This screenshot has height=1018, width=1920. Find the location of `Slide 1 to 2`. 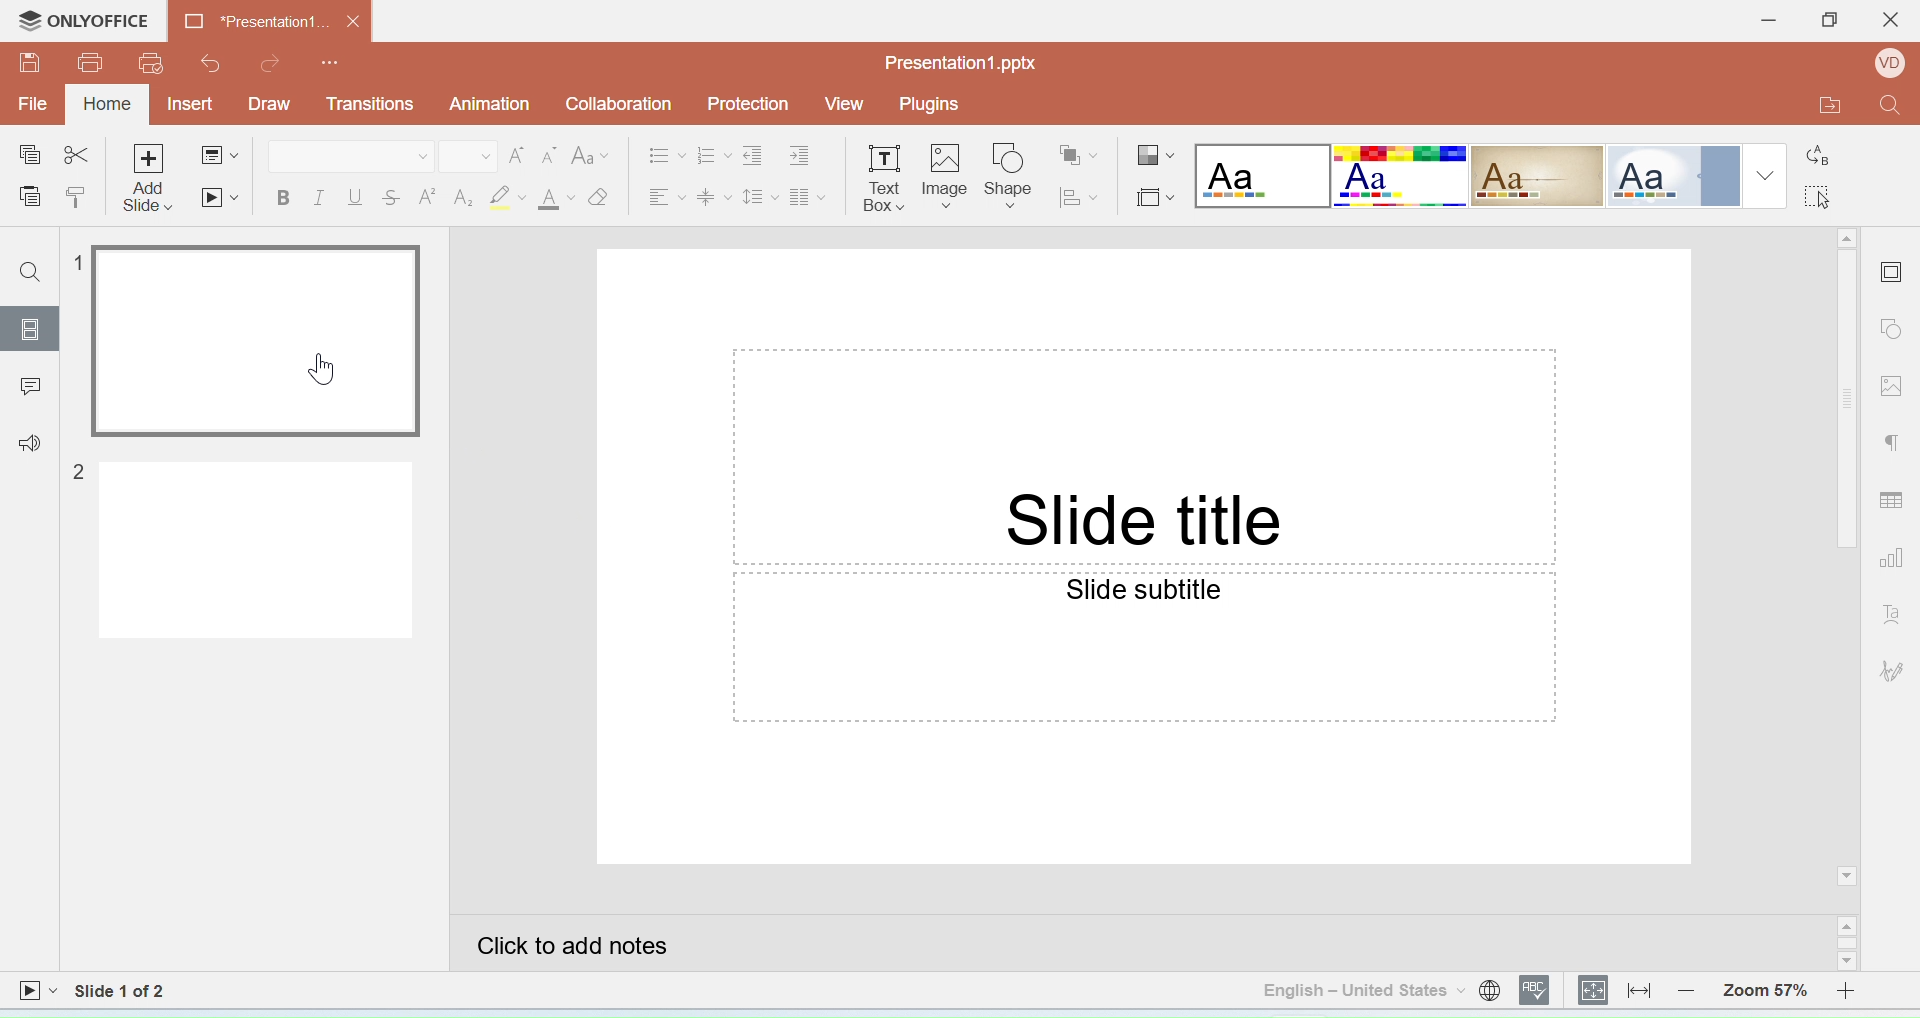

Slide 1 to 2 is located at coordinates (122, 991).